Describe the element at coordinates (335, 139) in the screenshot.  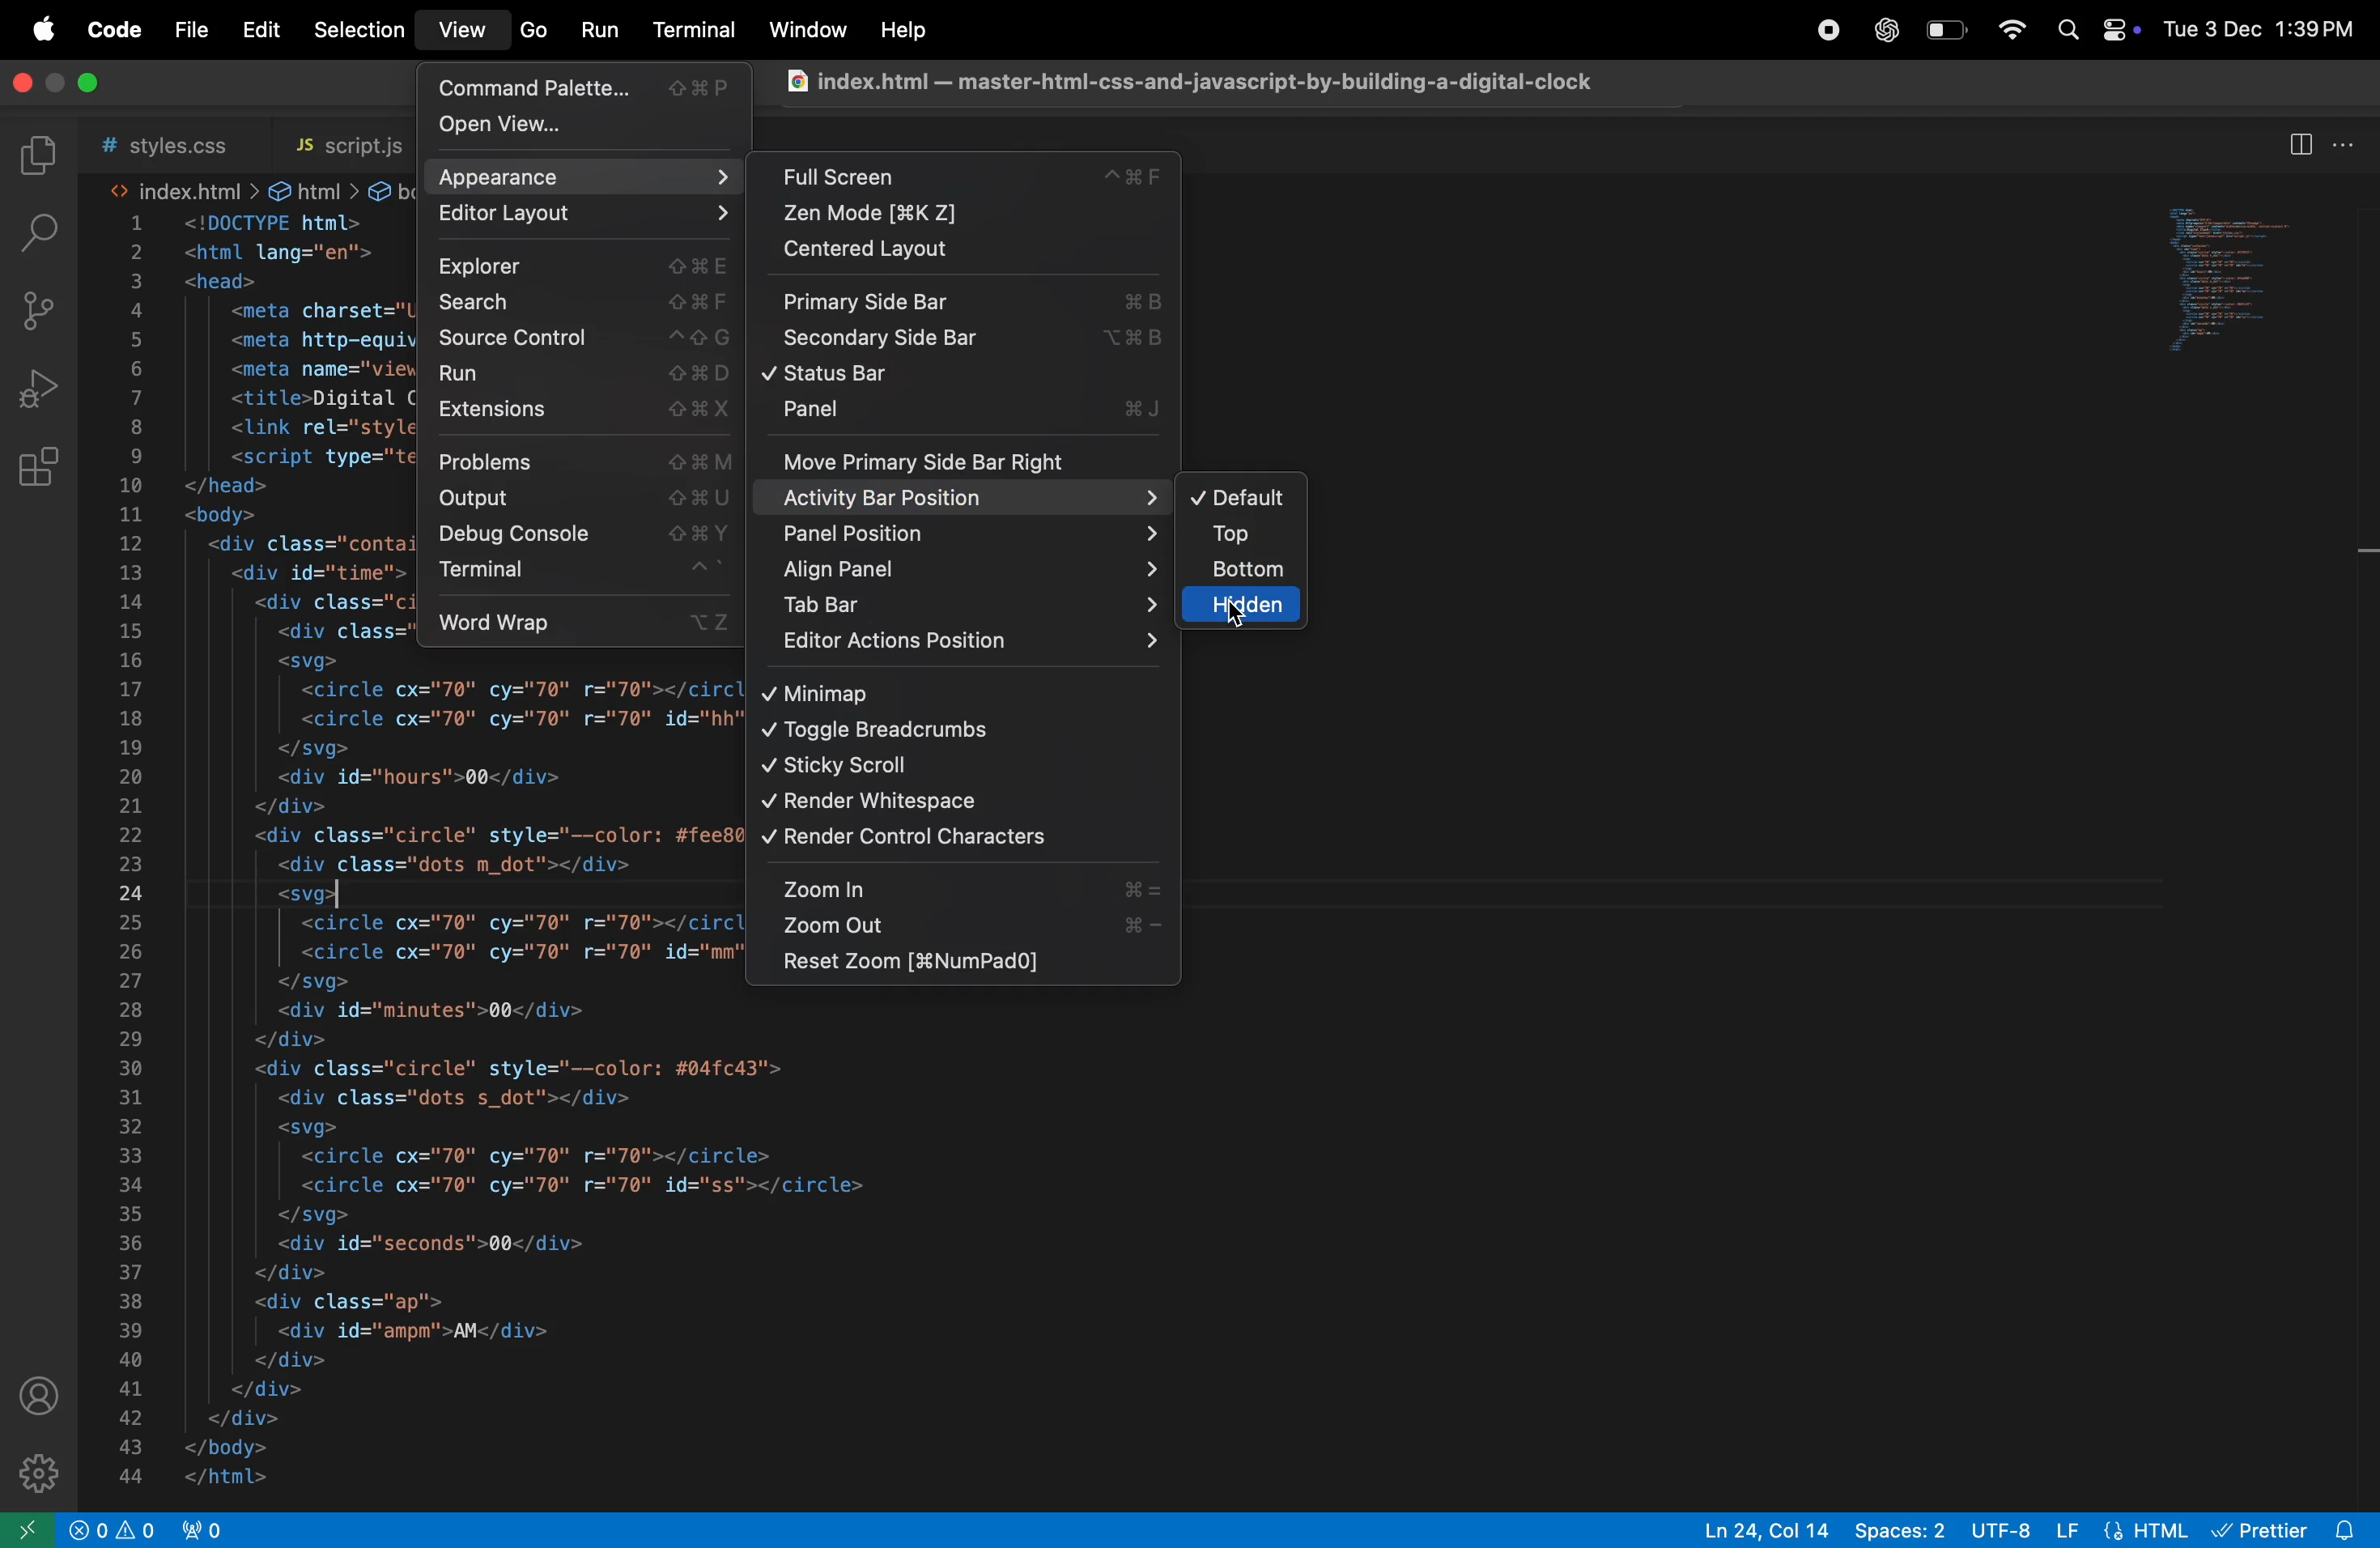
I see `script.js` at that location.